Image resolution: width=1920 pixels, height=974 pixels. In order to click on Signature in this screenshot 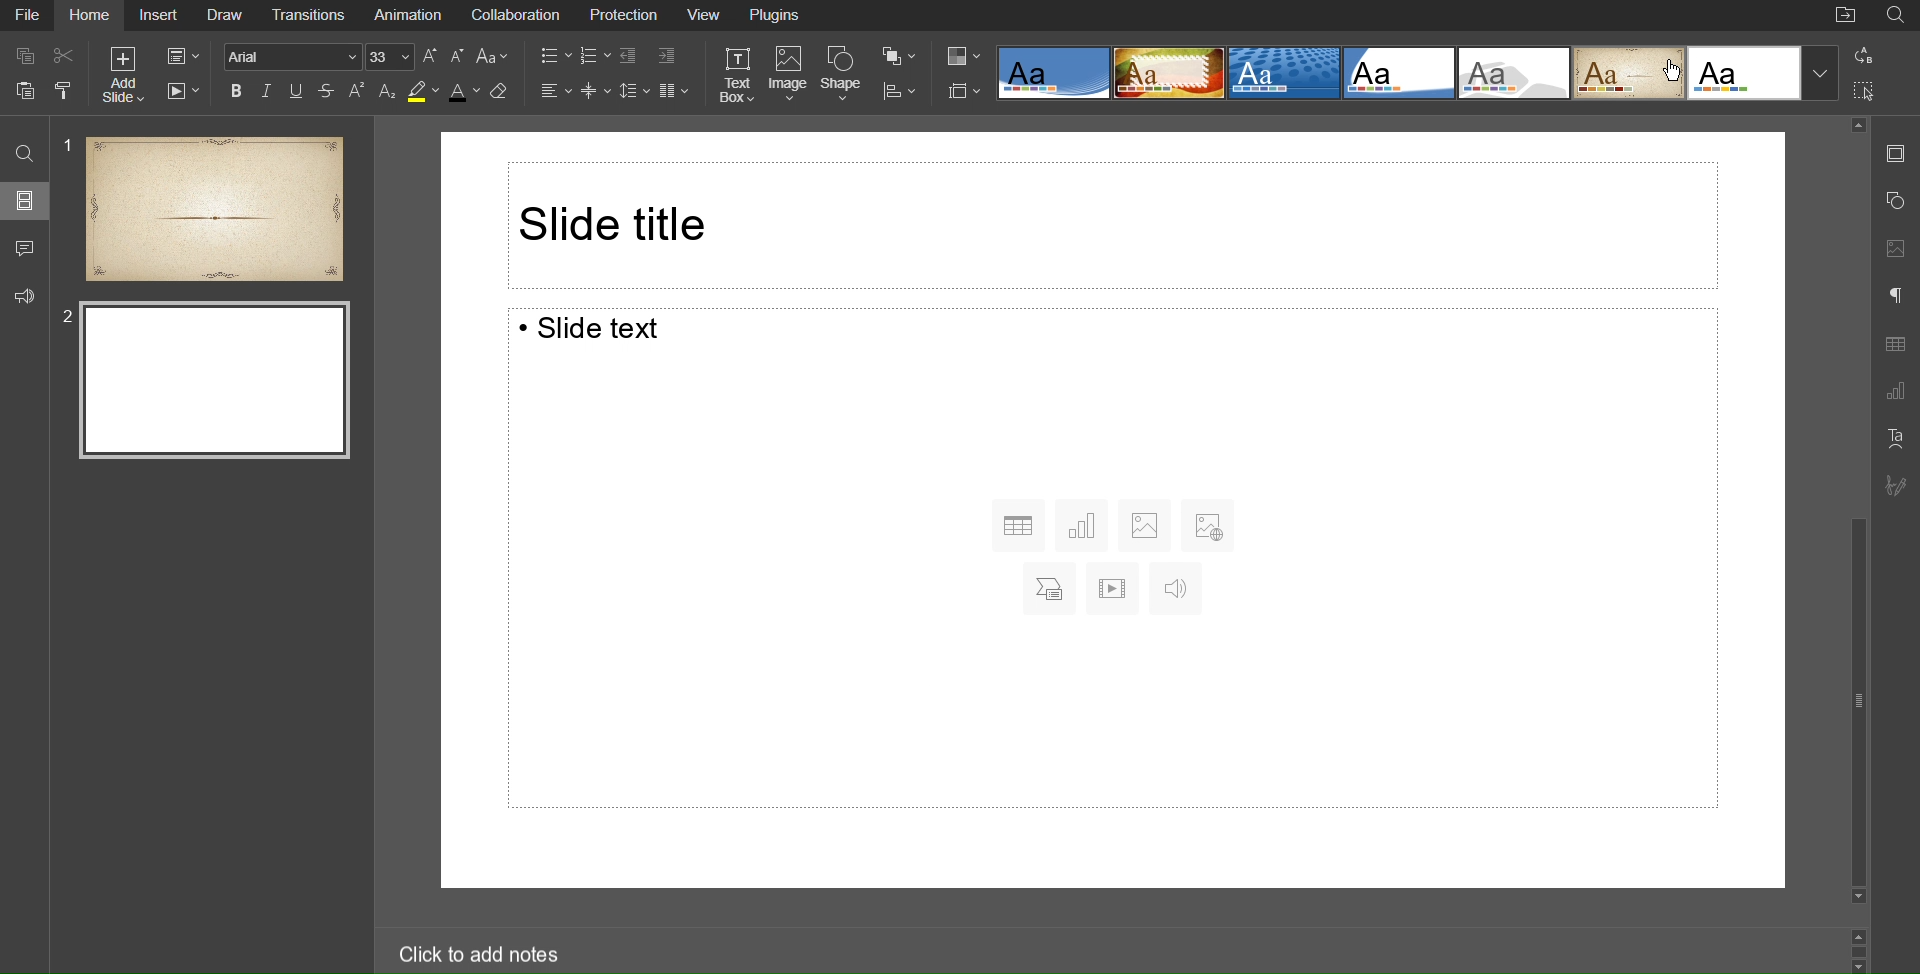, I will do `click(1894, 486)`.